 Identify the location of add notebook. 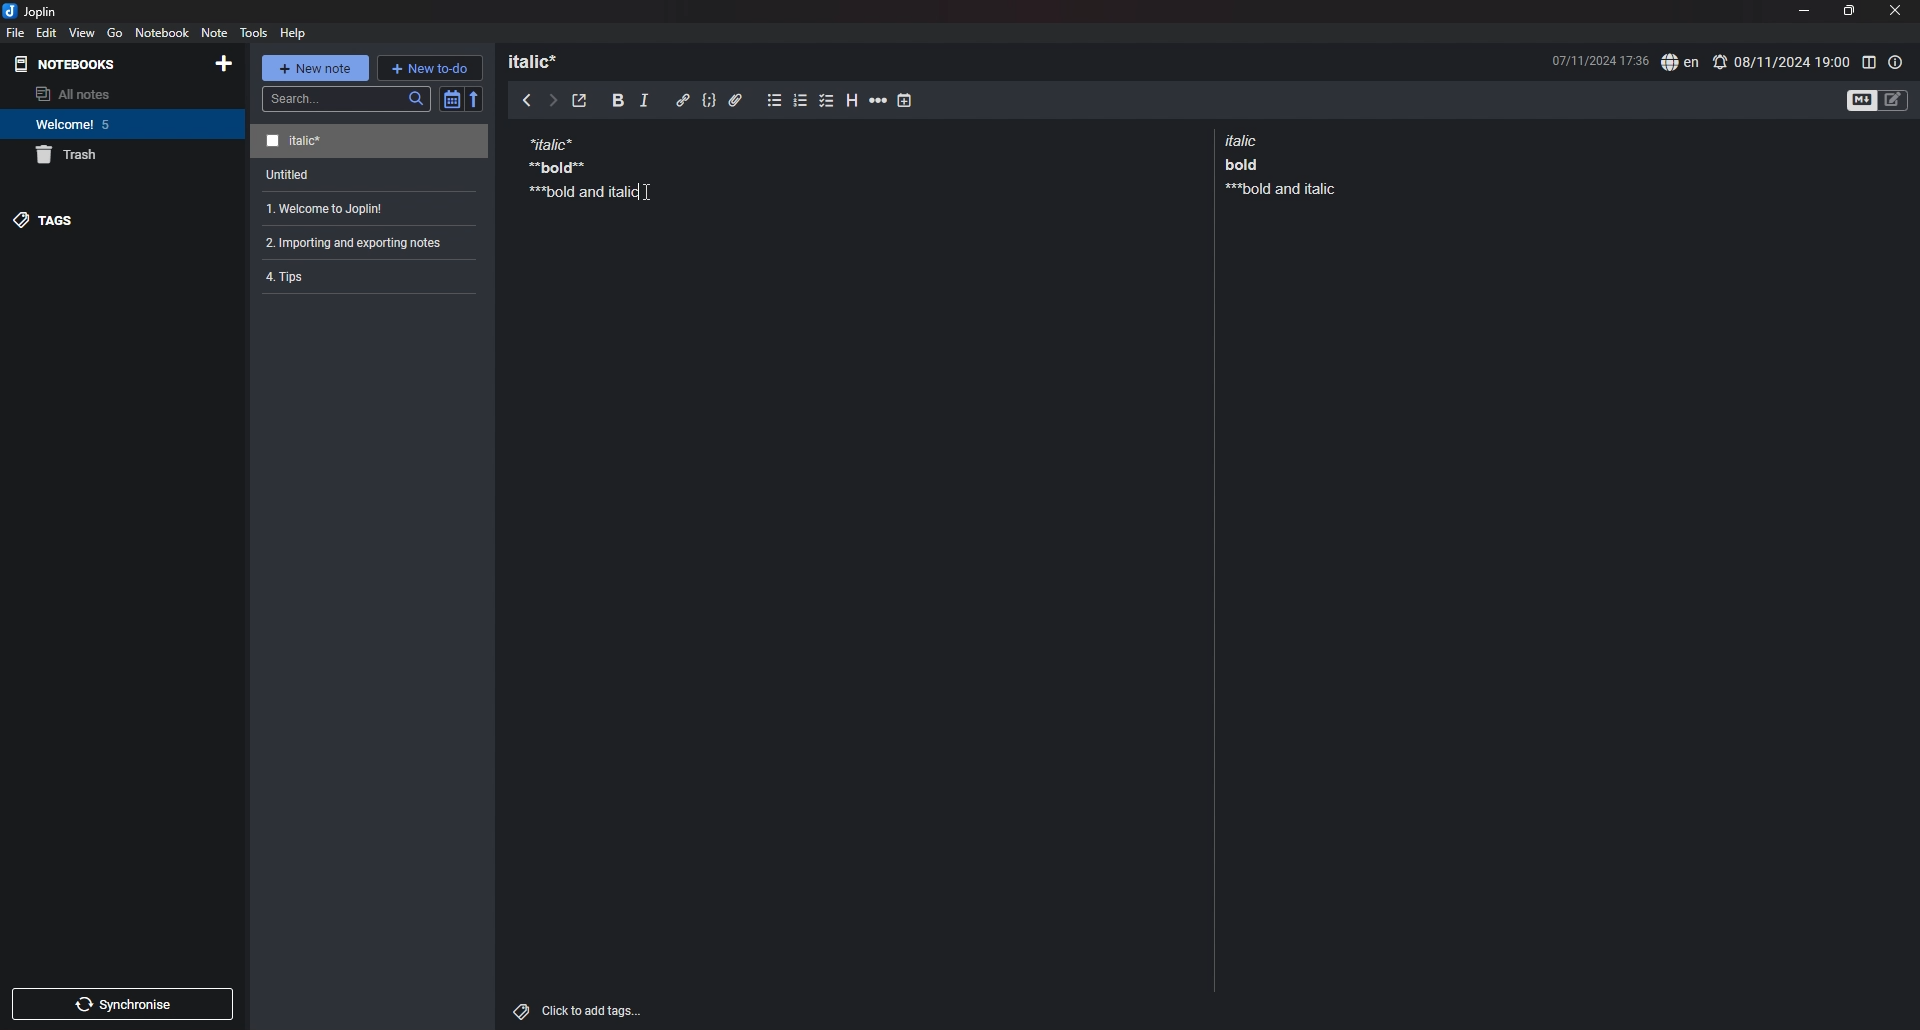
(222, 63).